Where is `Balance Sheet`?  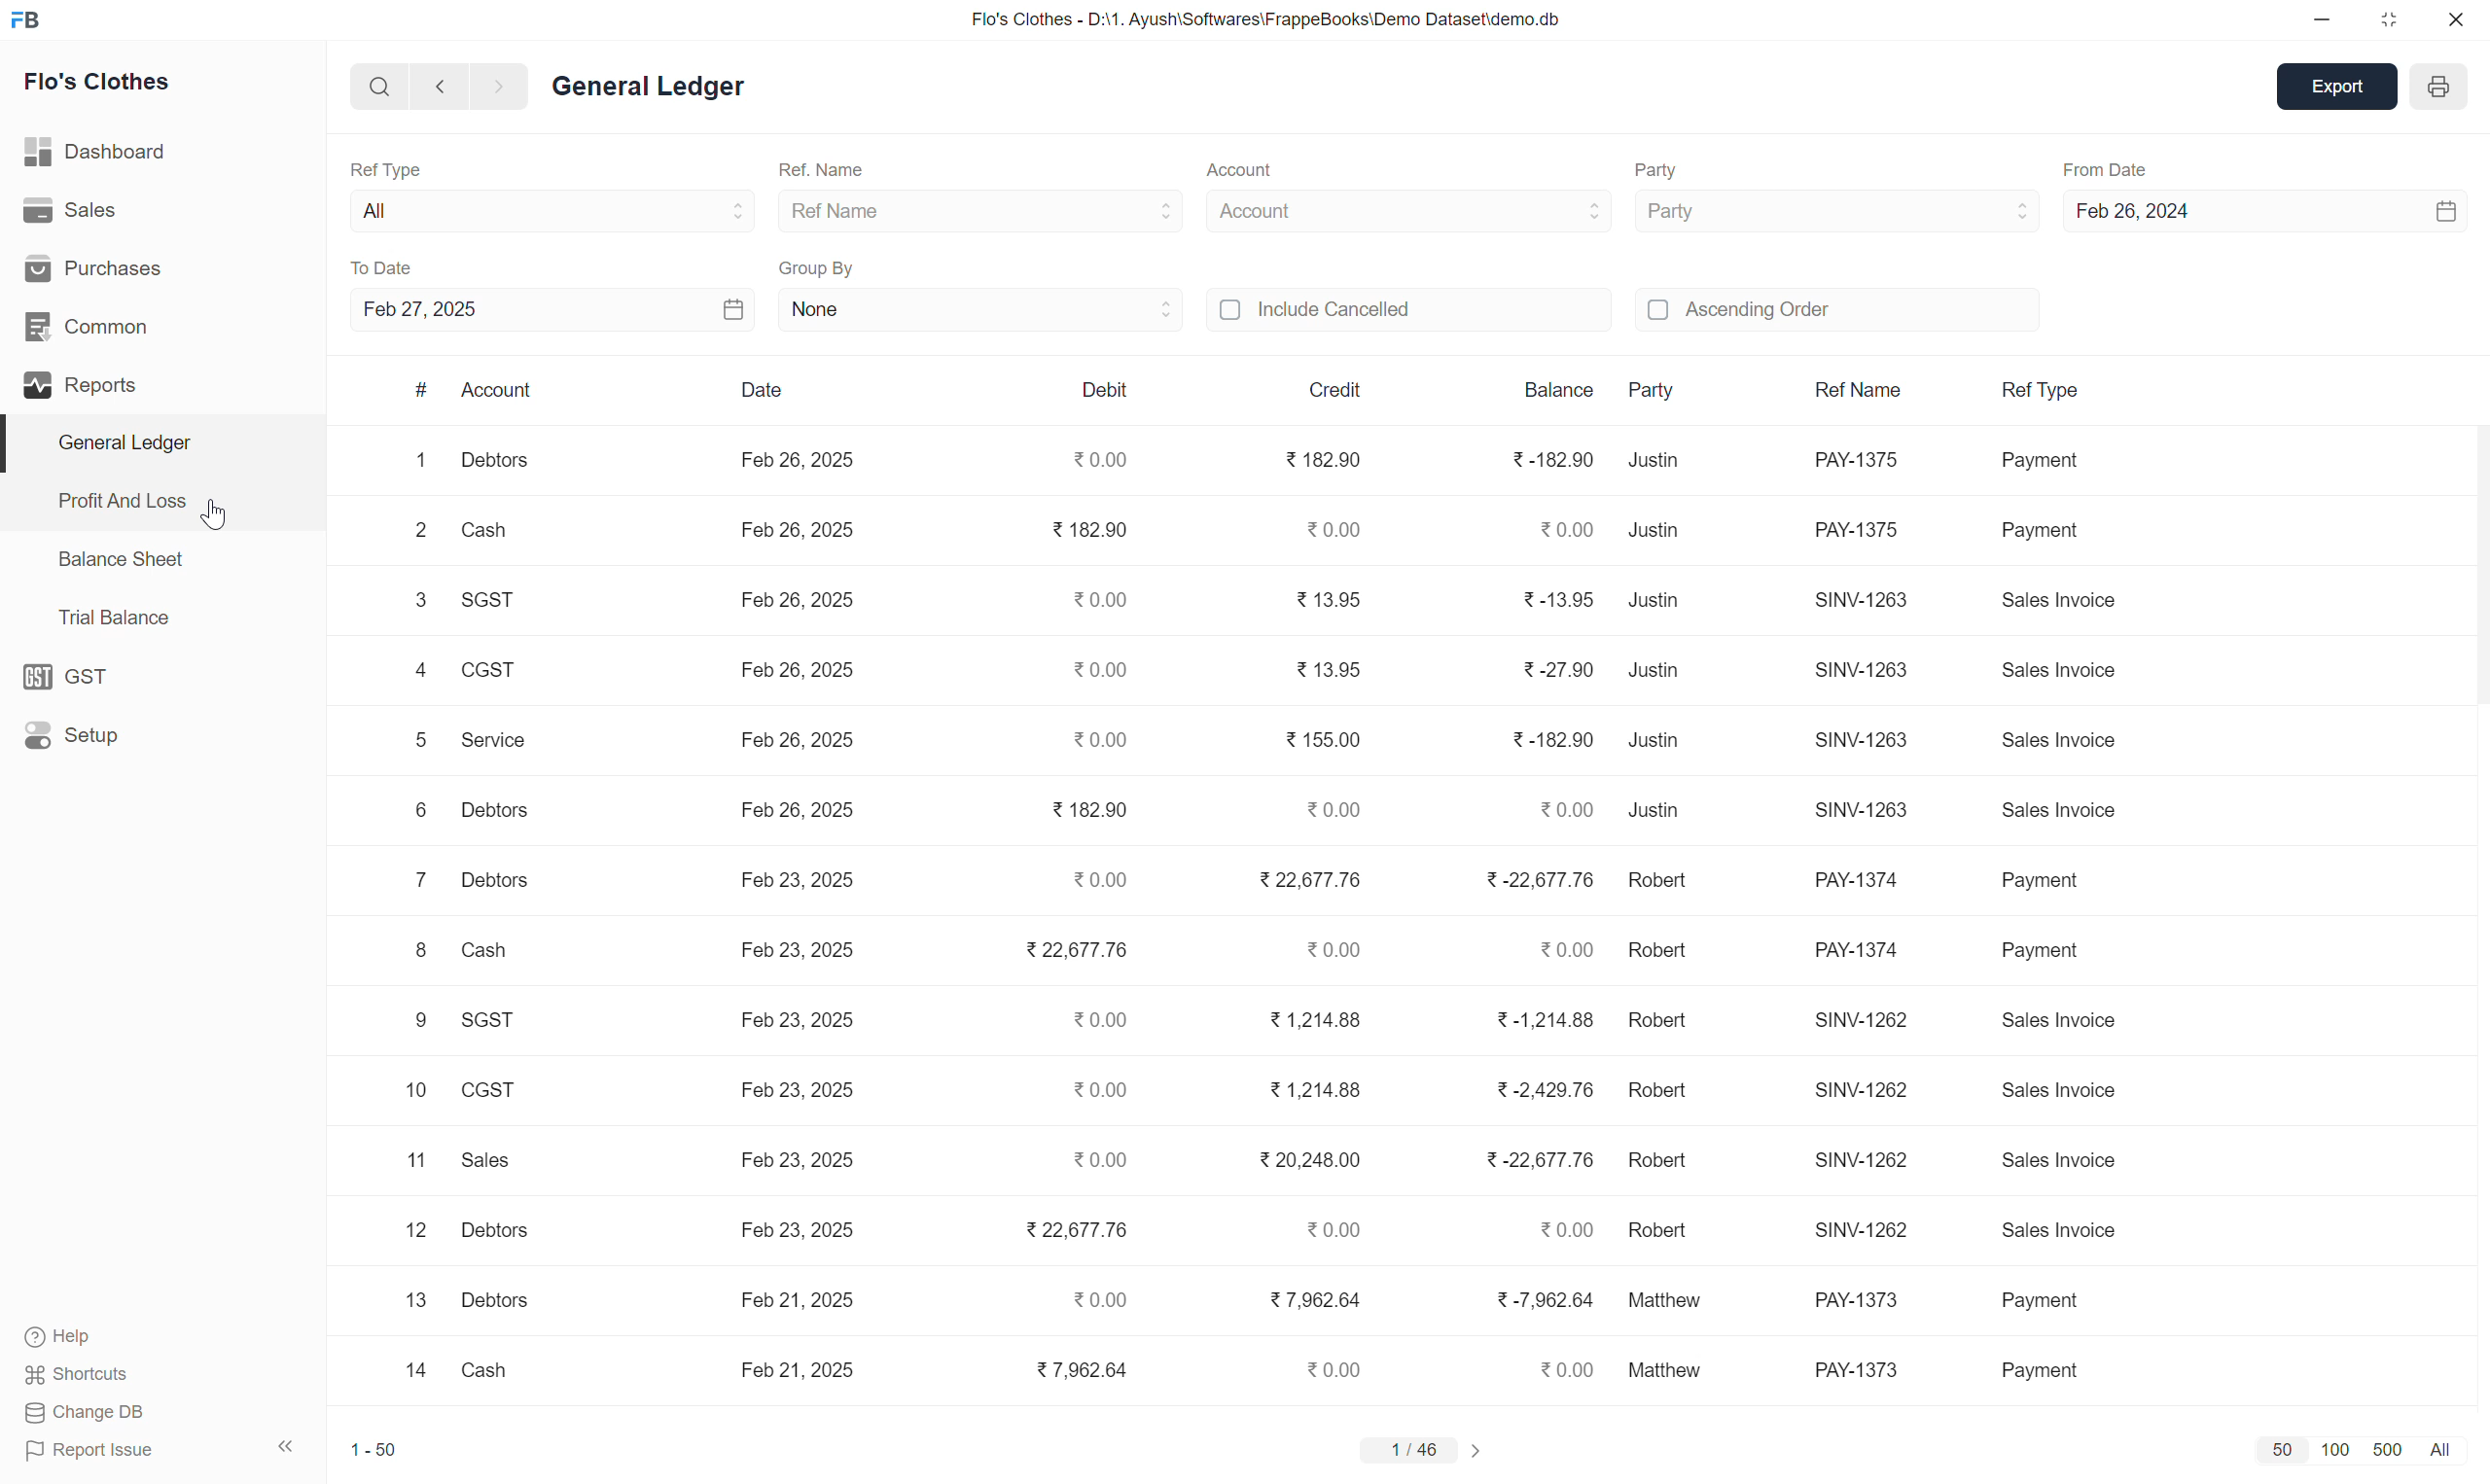 Balance Sheet is located at coordinates (124, 568).